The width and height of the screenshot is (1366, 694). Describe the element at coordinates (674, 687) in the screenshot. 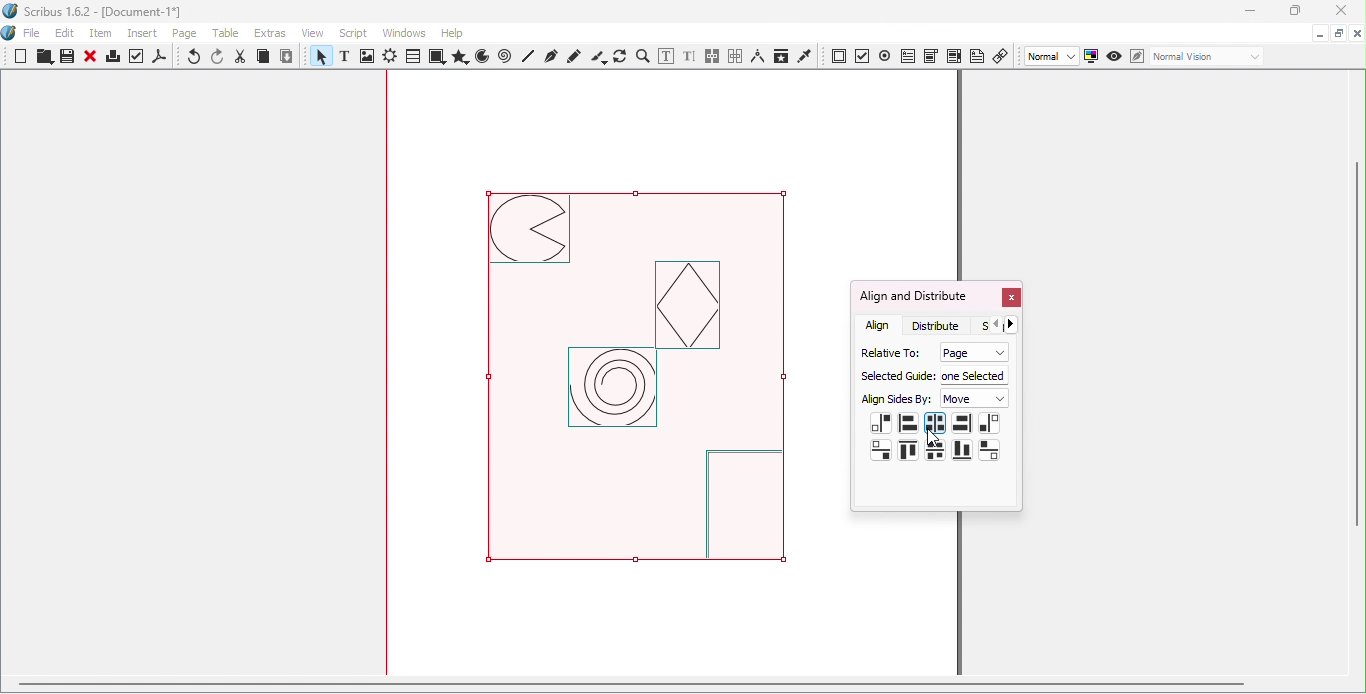

I see `Horizontal scroll bar` at that location.